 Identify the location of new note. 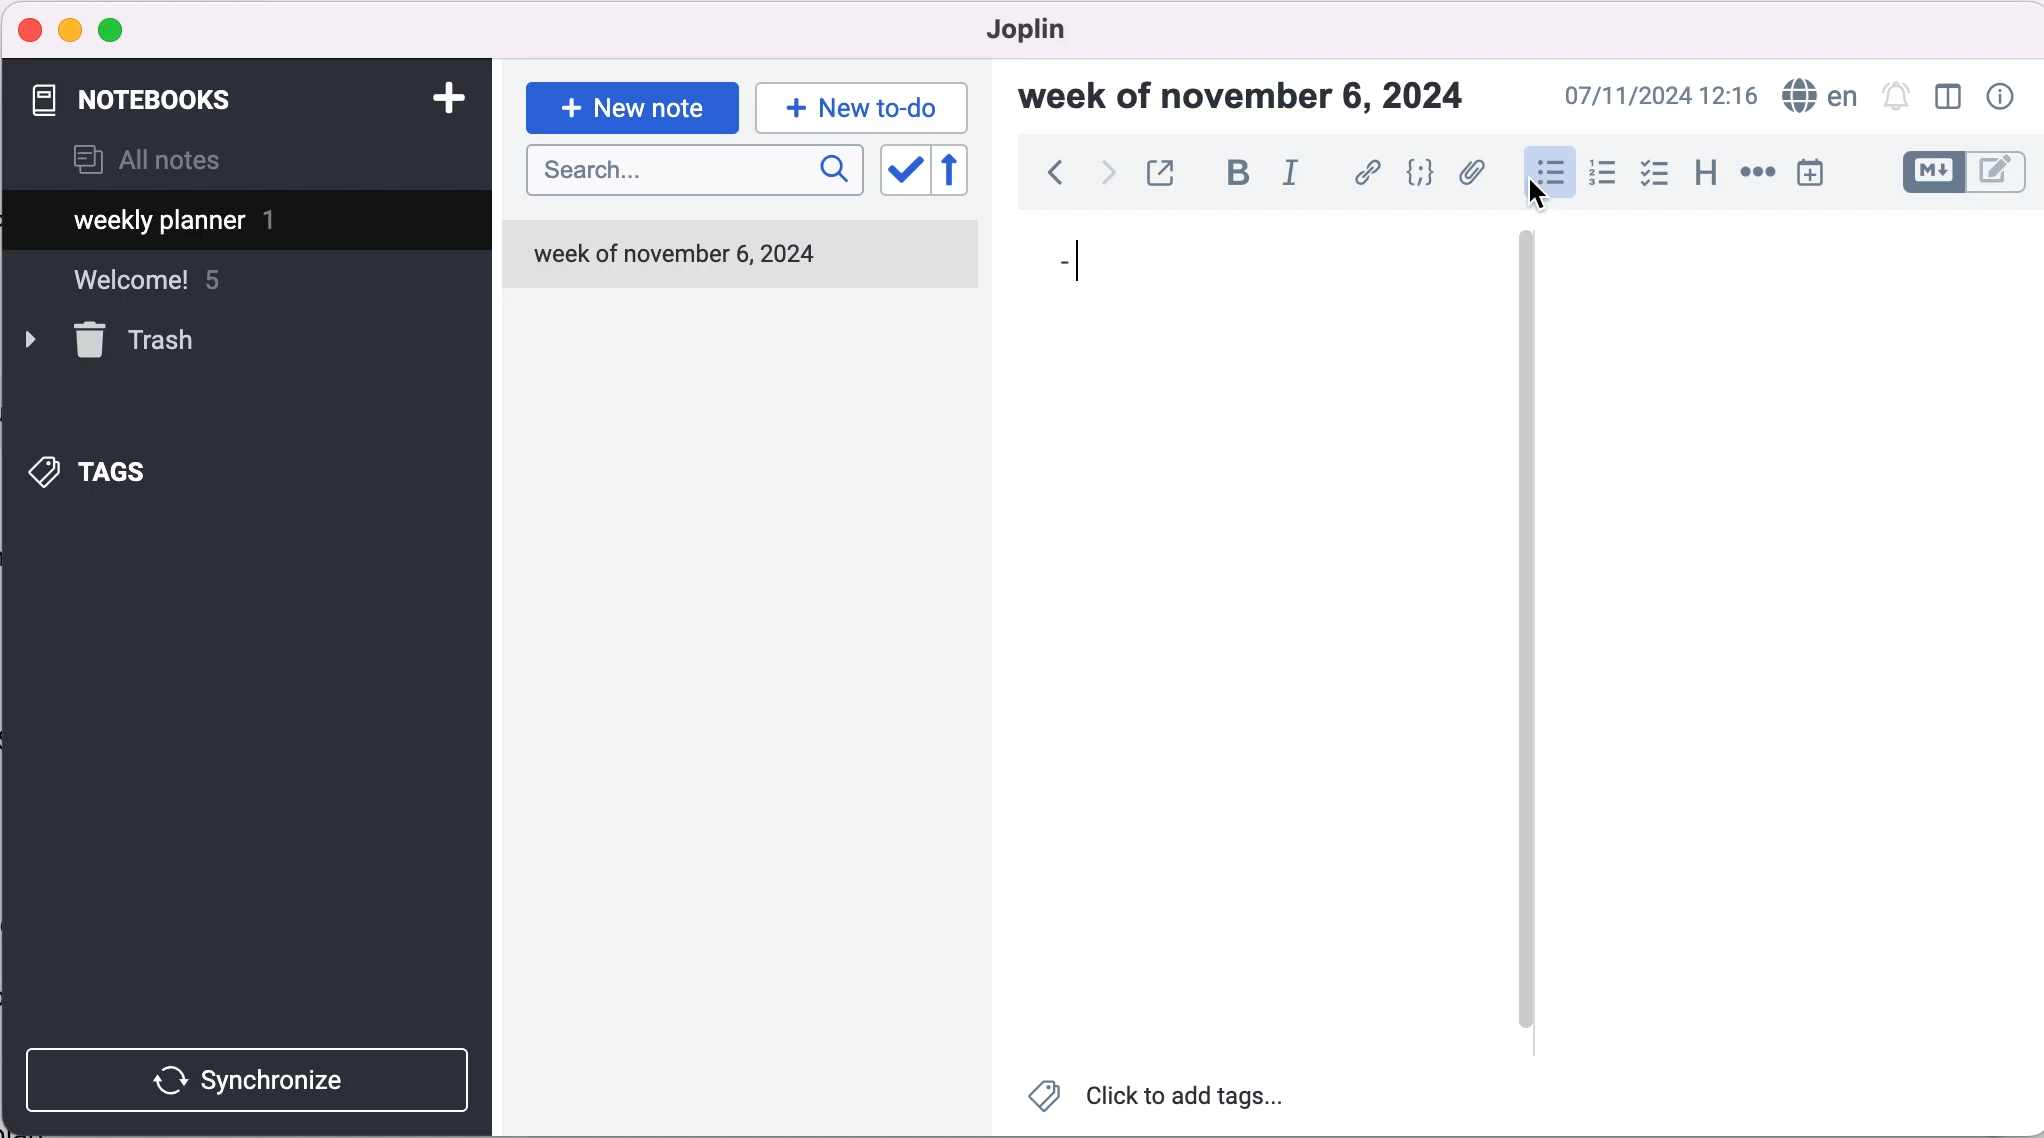
(632, 106).